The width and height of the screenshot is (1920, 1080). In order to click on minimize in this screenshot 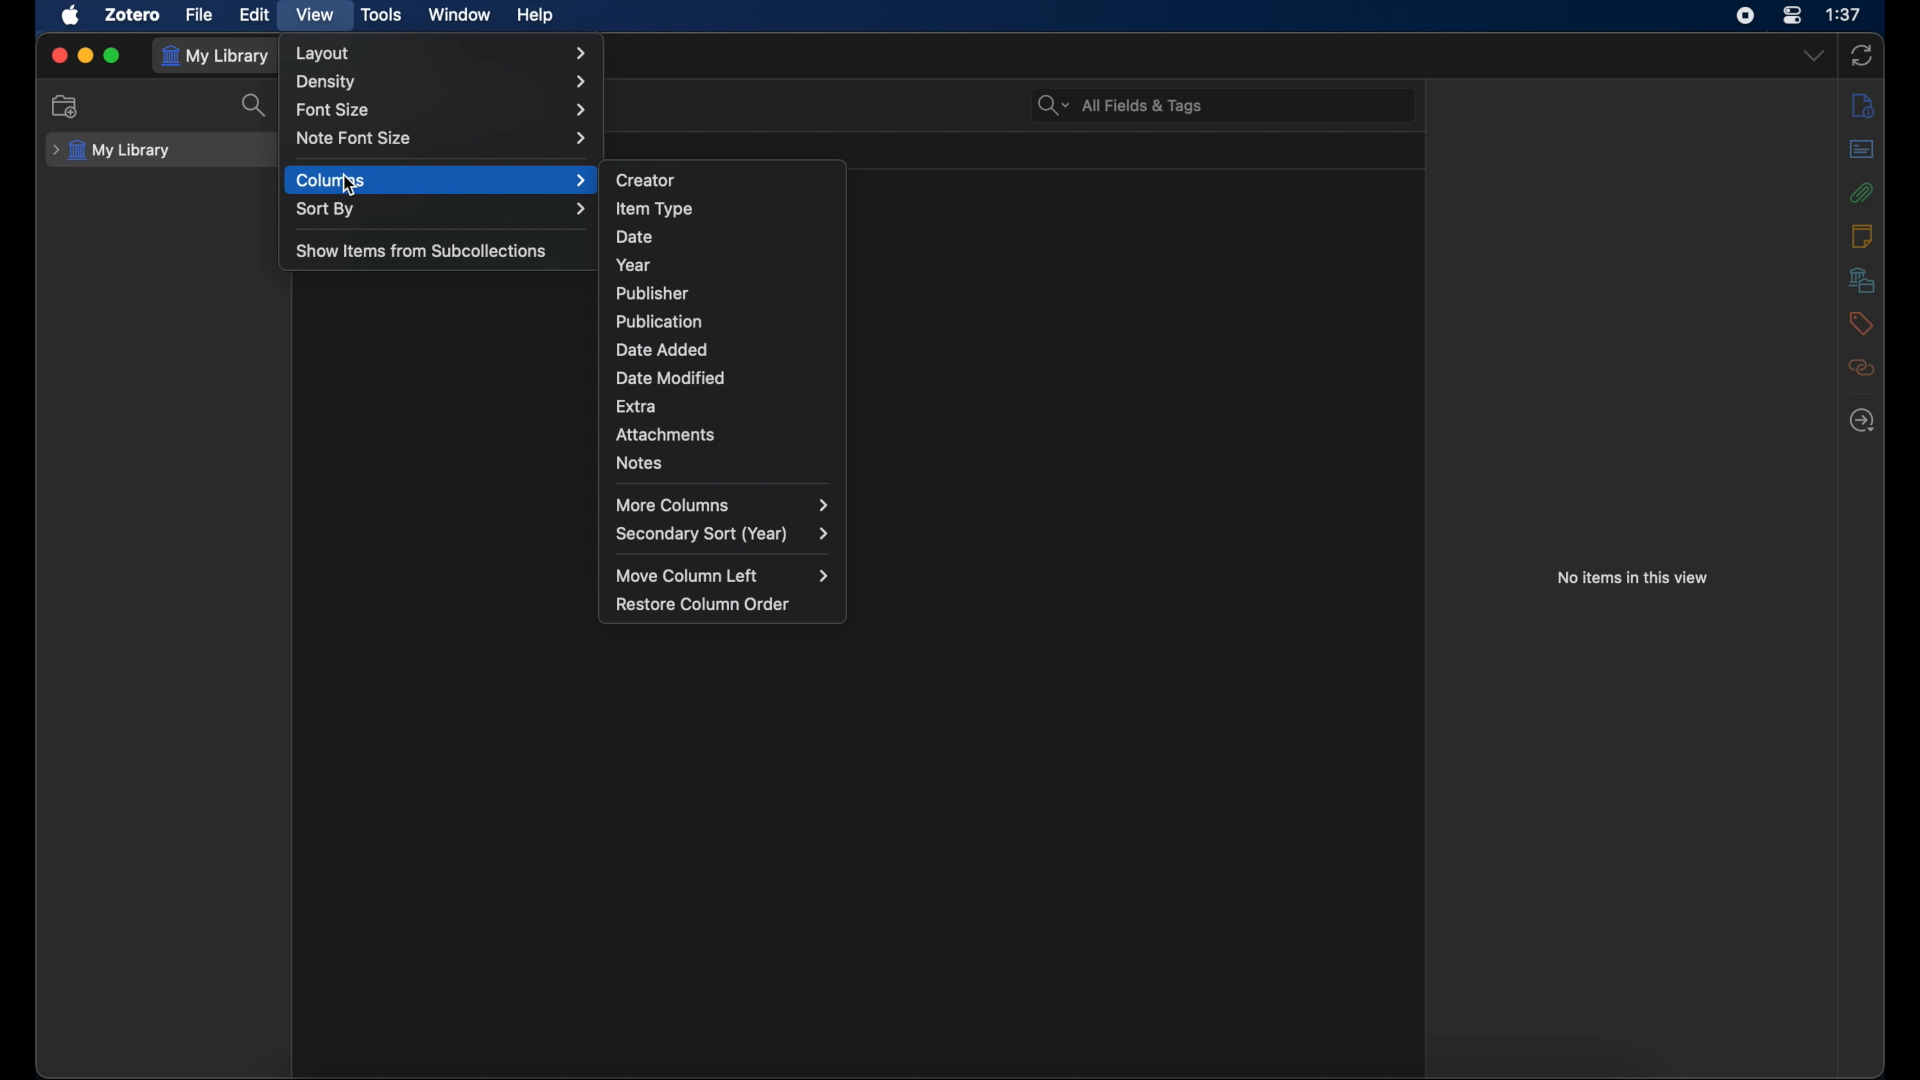, I will do `click(85, 54)`.